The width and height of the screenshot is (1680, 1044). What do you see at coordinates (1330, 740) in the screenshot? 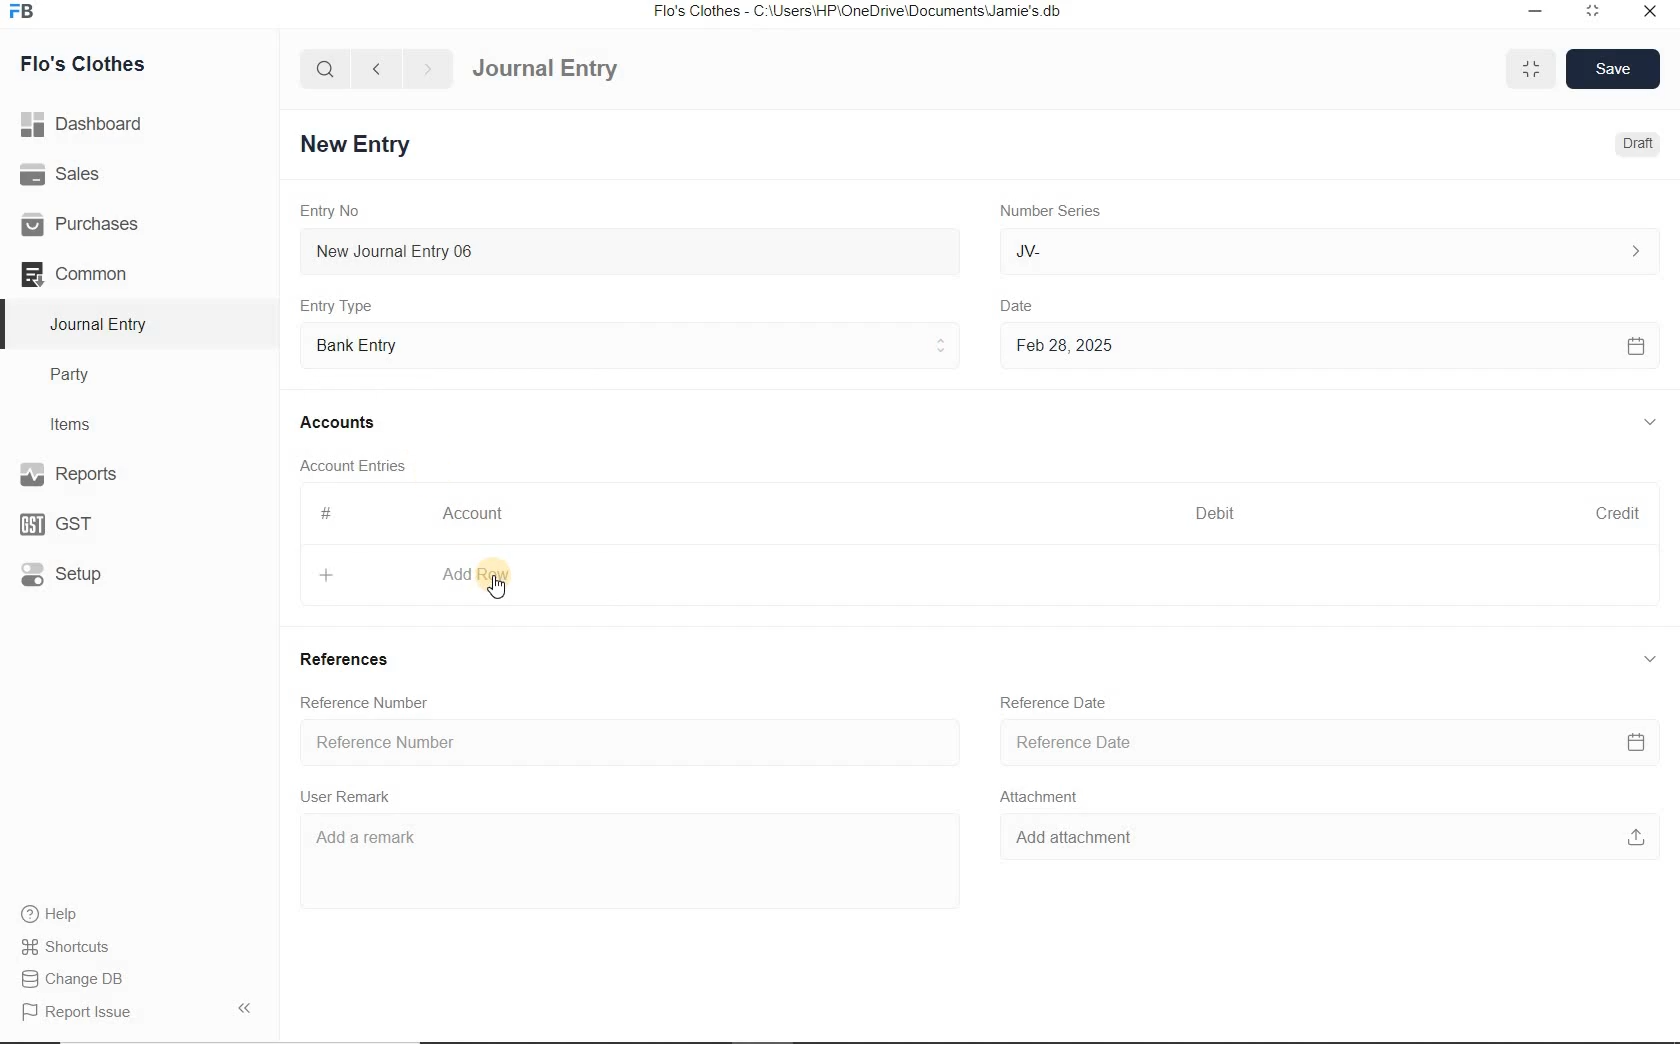
I see `Reference Date` at bounding box center [1330, 740].